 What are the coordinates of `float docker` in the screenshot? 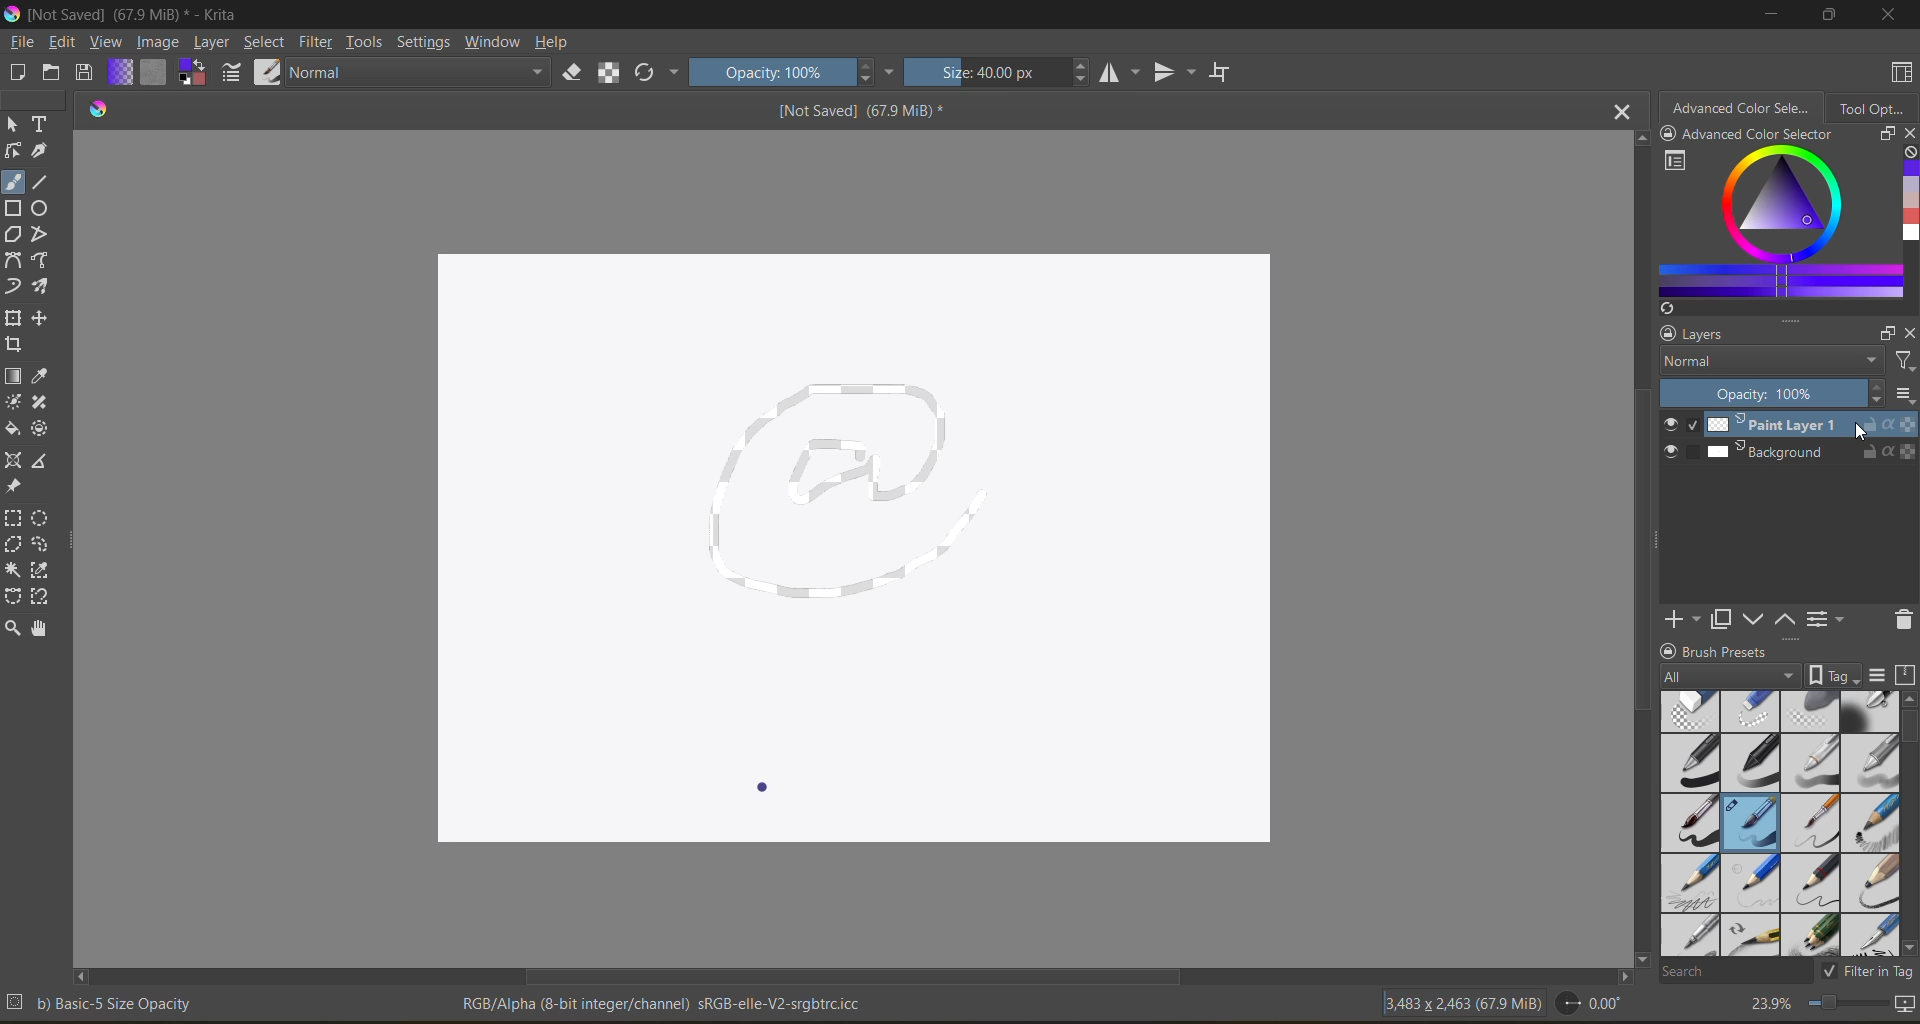 It's located at (1883, 331).